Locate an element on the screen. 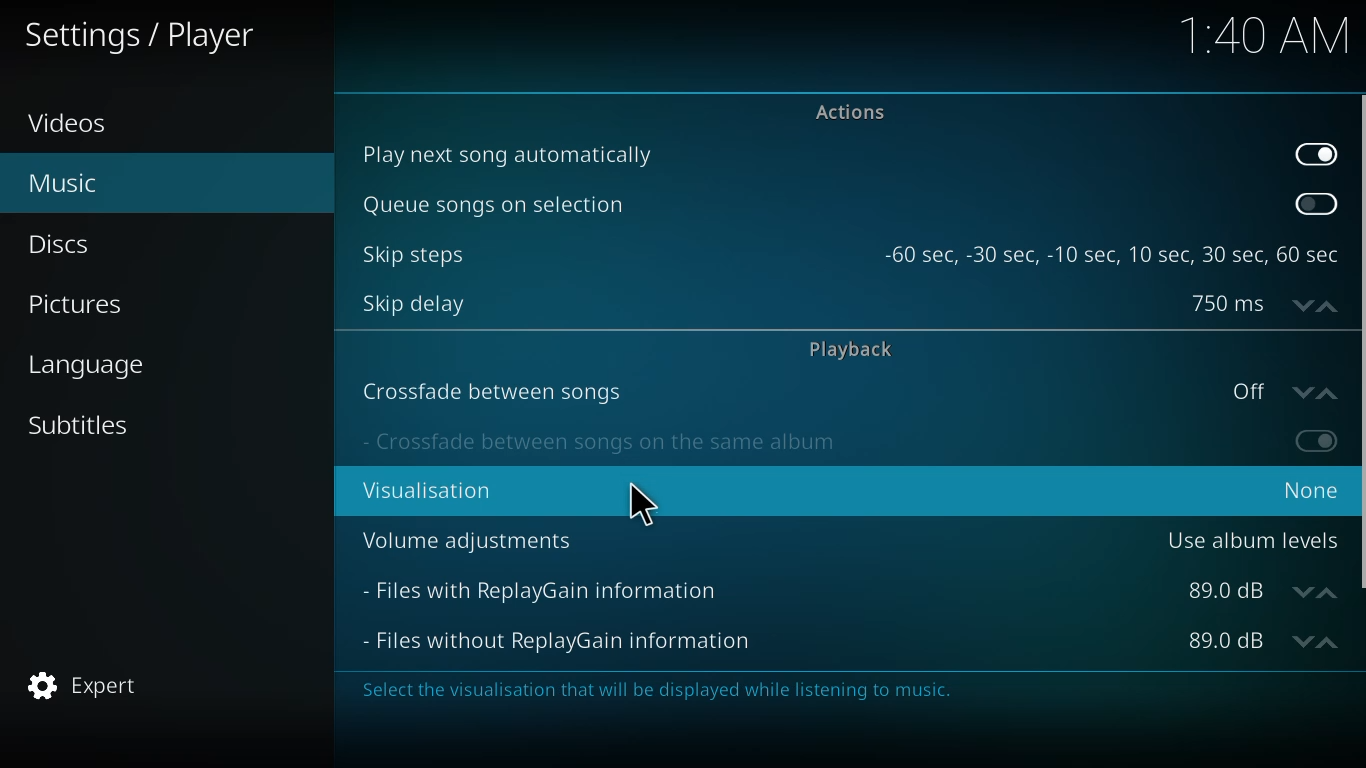  crossfade on same album is located at coordinates (603, 441).